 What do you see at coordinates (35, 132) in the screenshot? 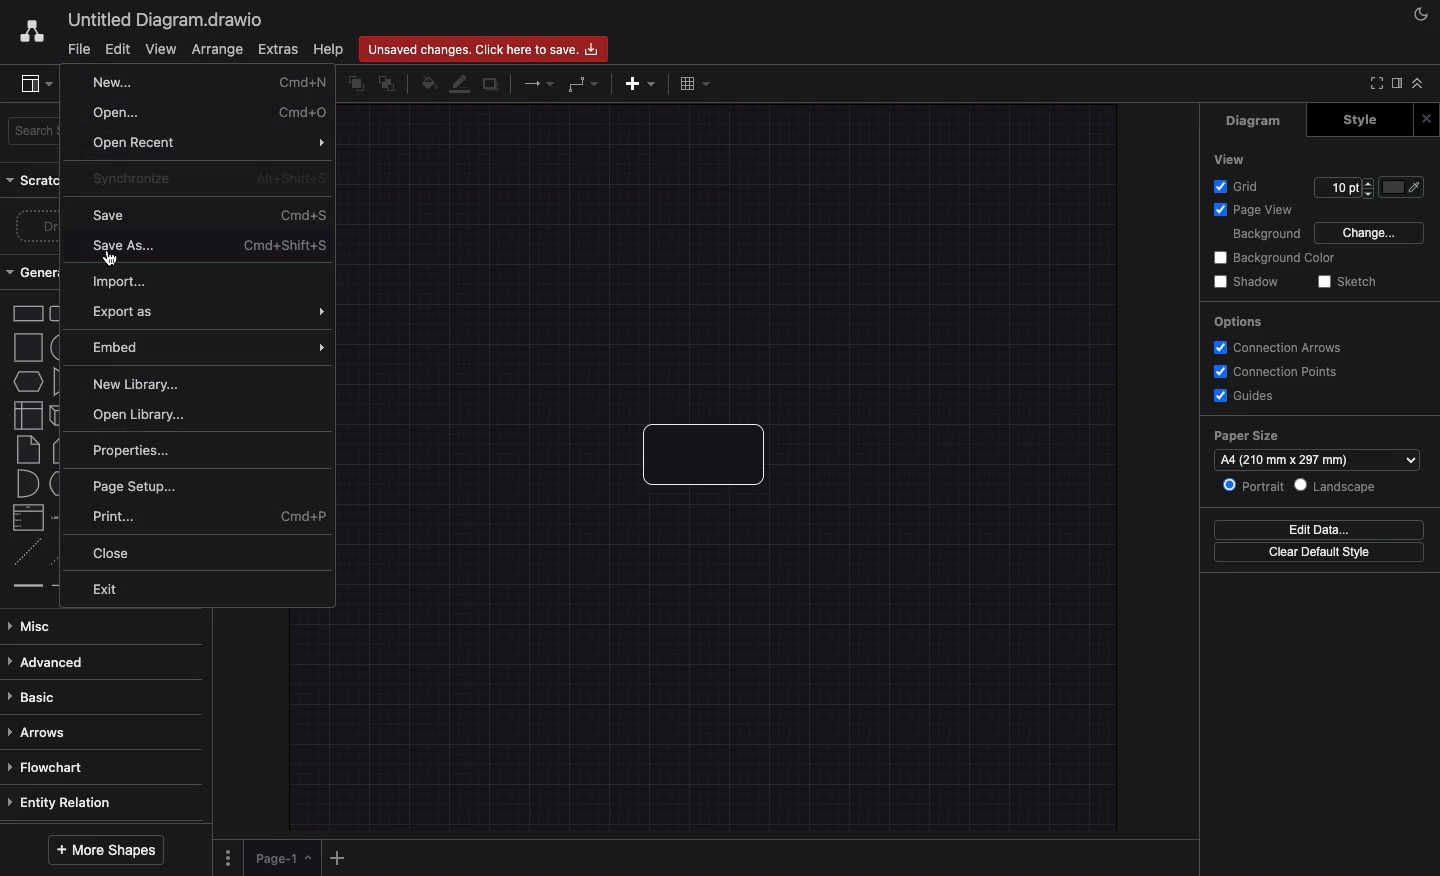
I see `Search shapes` at bounding box center [35, 132].